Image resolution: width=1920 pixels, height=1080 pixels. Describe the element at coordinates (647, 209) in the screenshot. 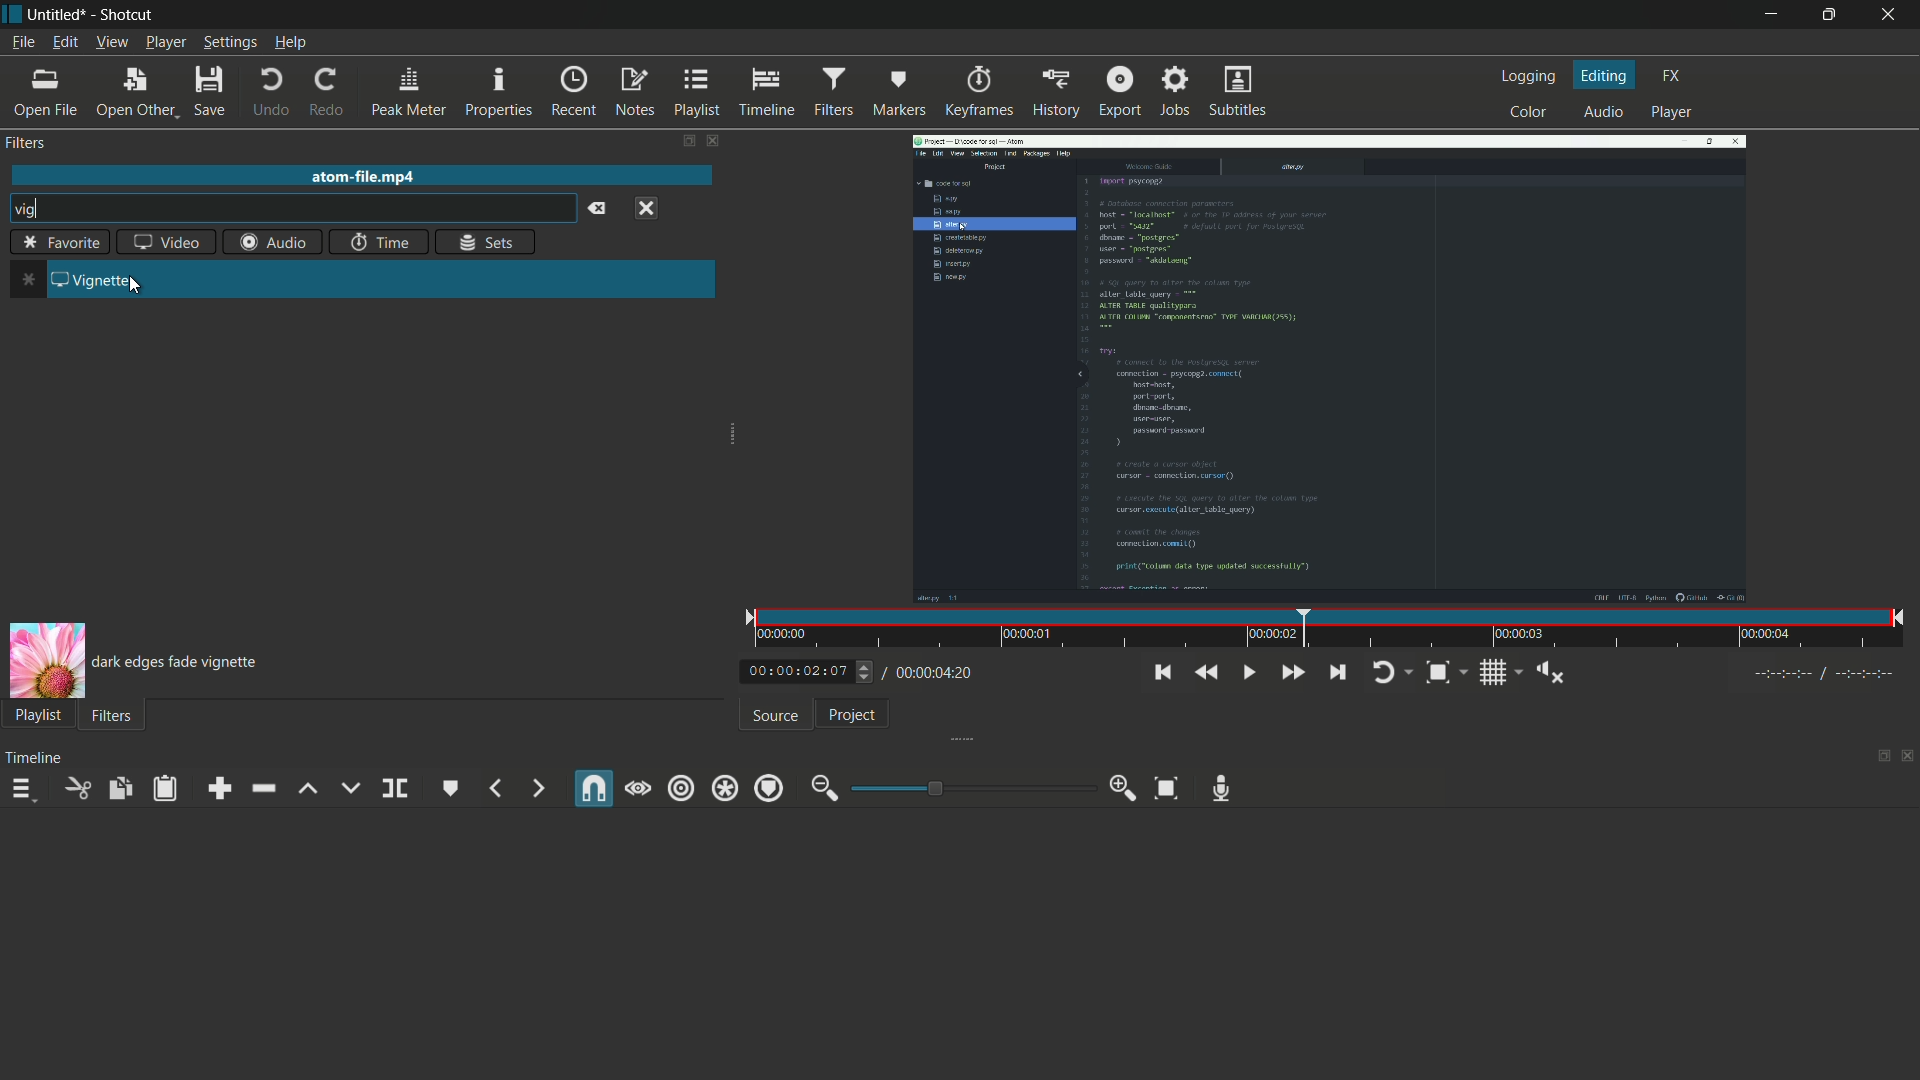

I see `close menu` at that location.